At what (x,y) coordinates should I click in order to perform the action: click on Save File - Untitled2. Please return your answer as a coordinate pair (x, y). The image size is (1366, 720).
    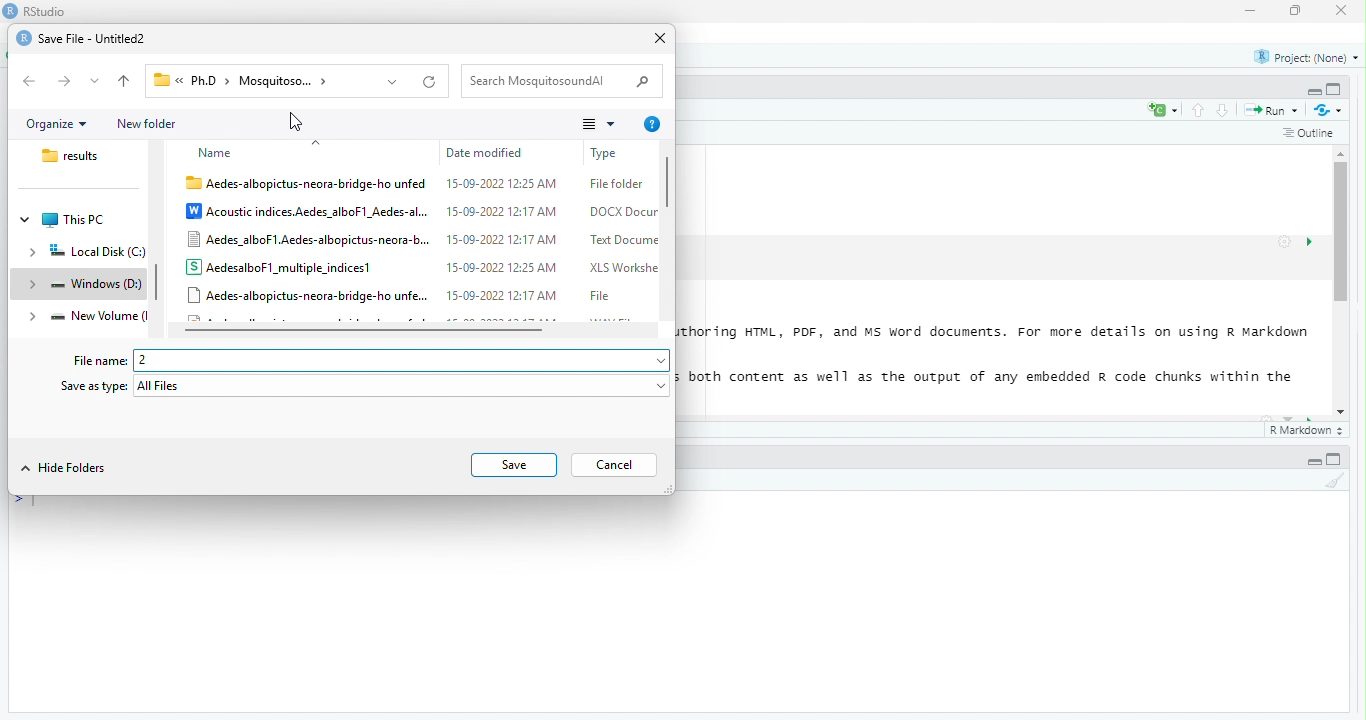
    Looking at the image, I should click on (93, 40).